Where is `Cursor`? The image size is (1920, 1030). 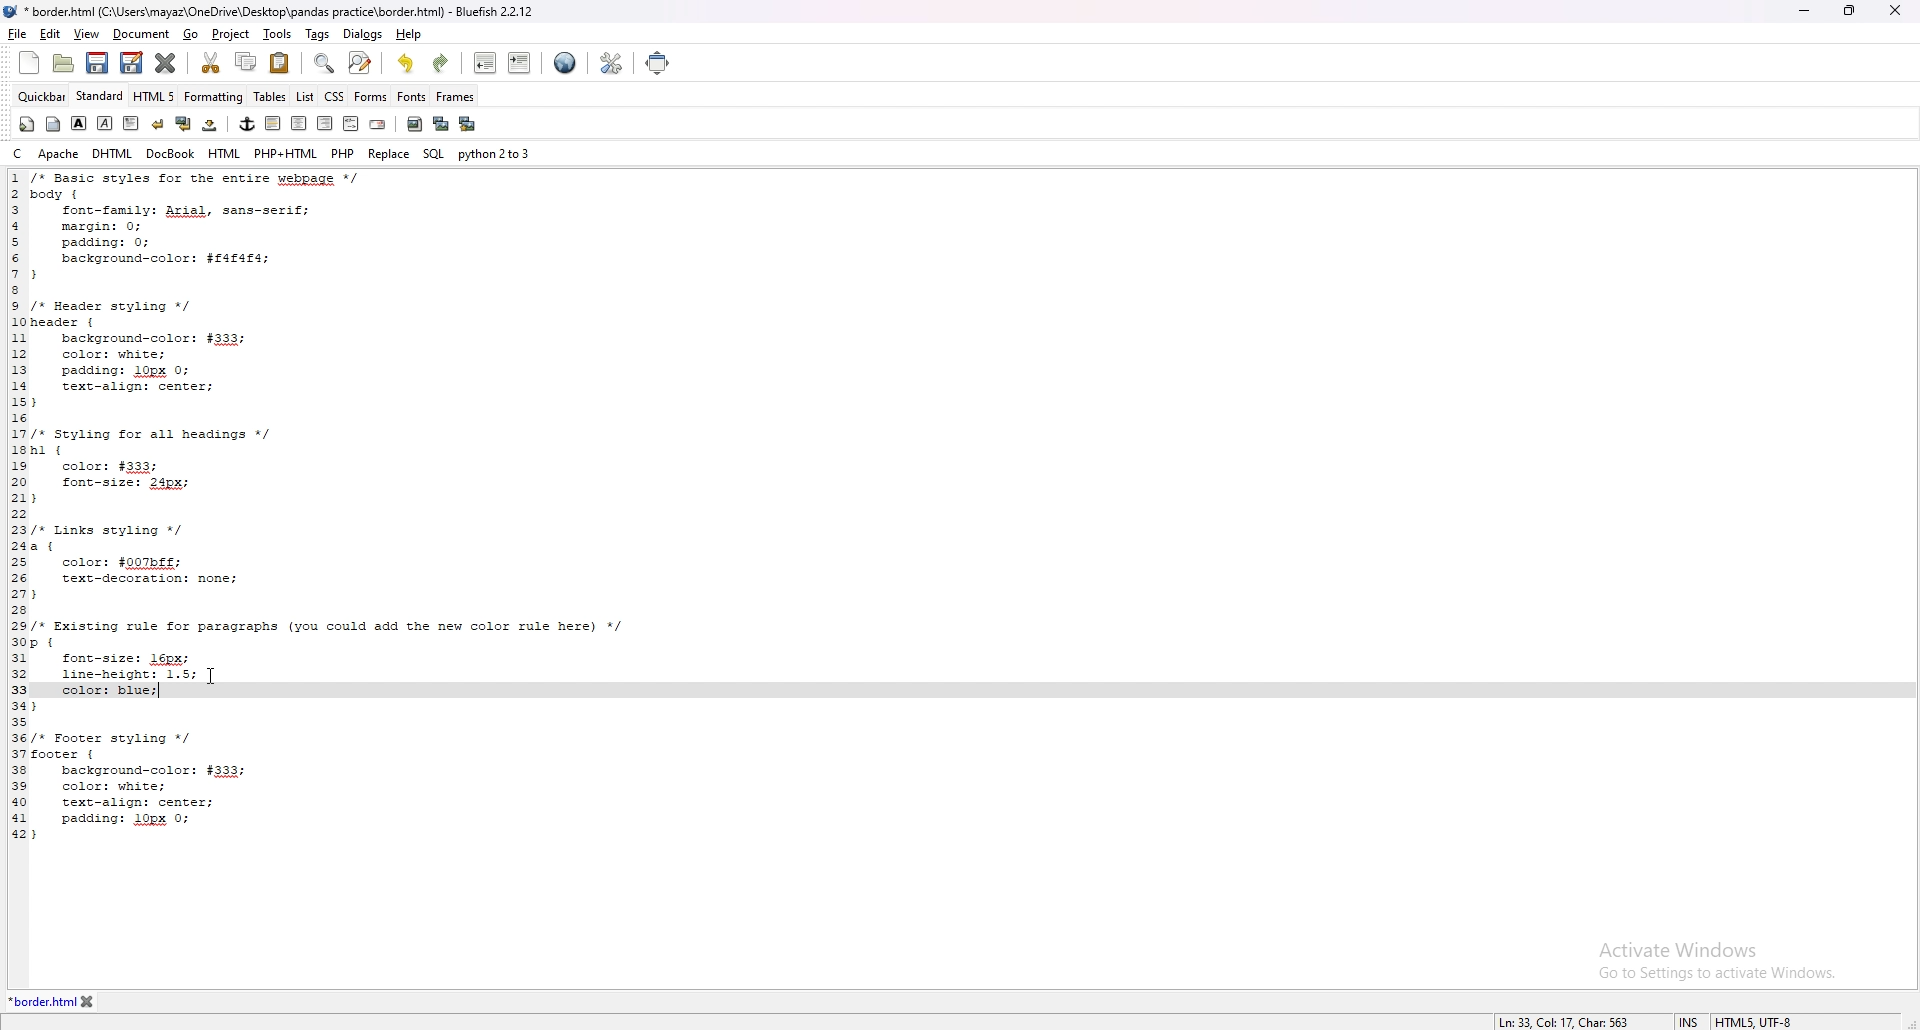 Cursor is located at coordinates (211, 678).